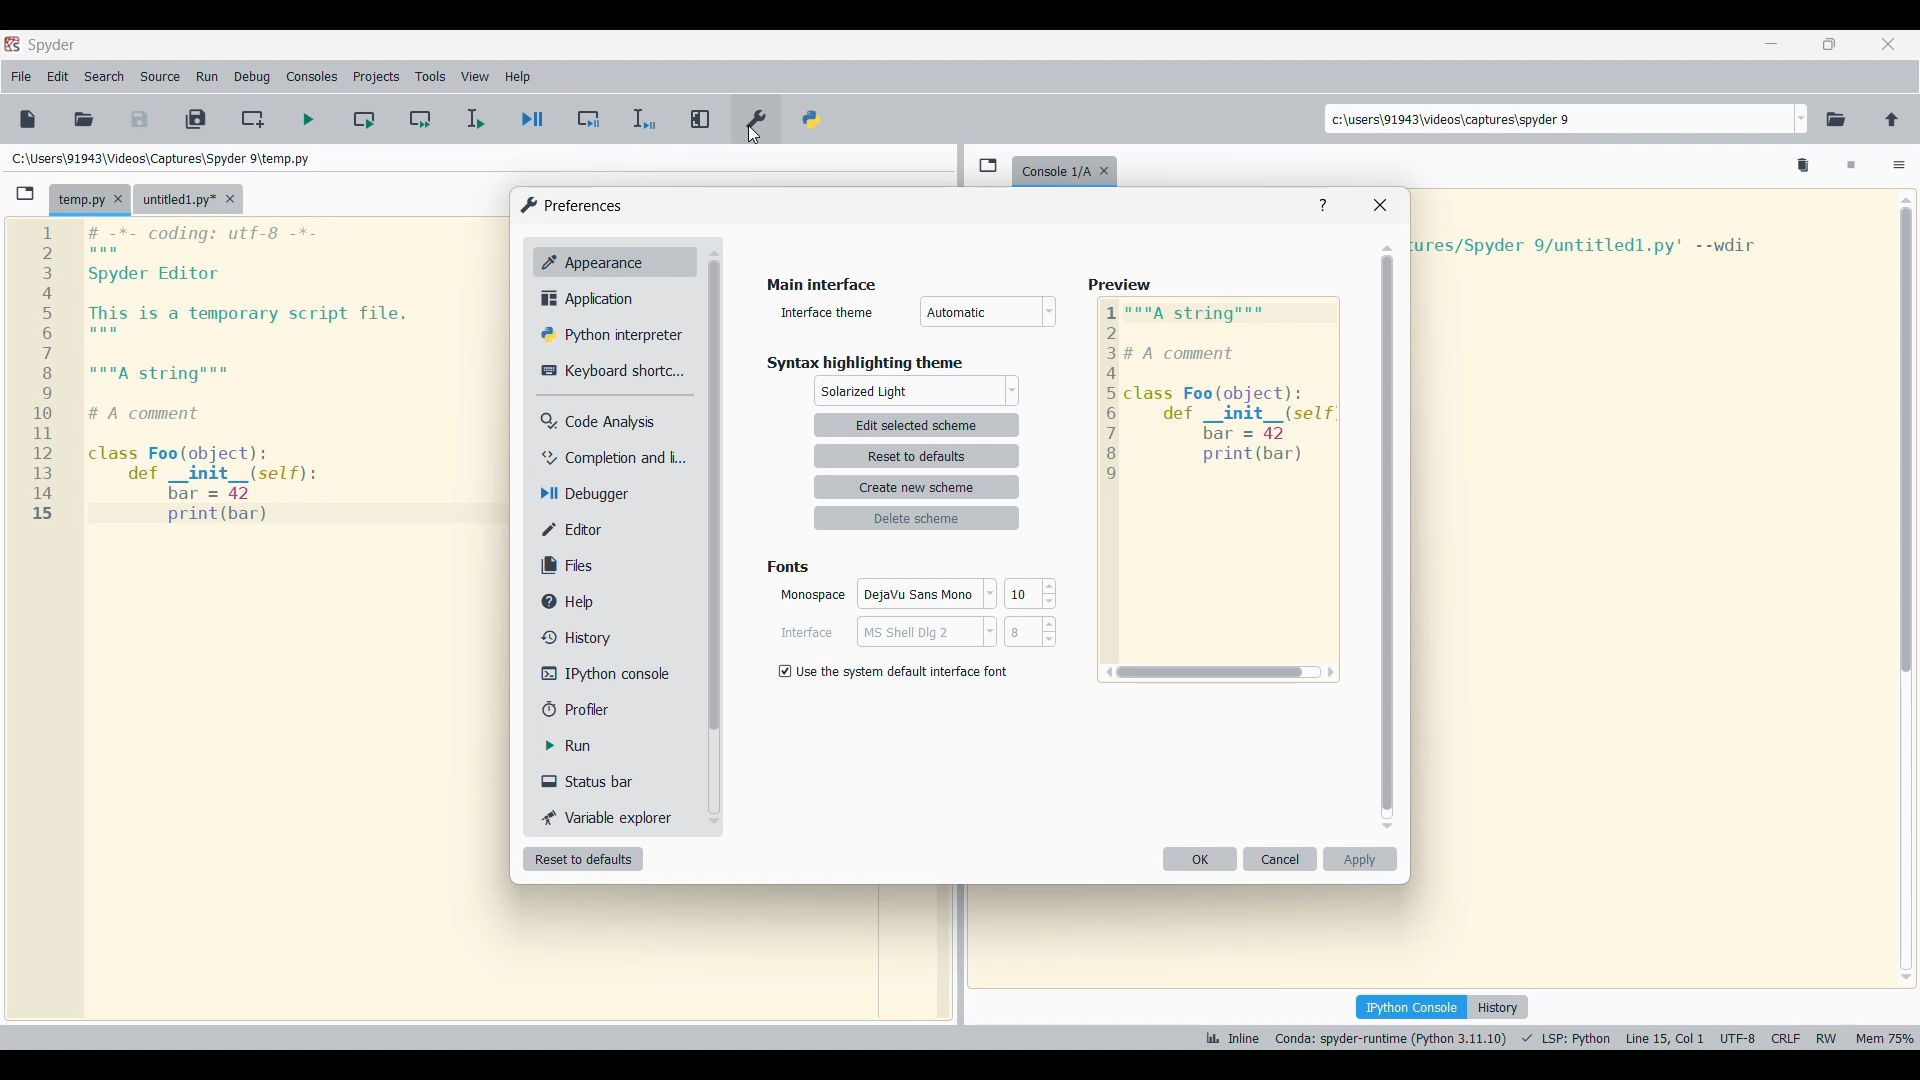 The image size is (1920, 1080). I want to click on Browse tab, so click(25, 194).